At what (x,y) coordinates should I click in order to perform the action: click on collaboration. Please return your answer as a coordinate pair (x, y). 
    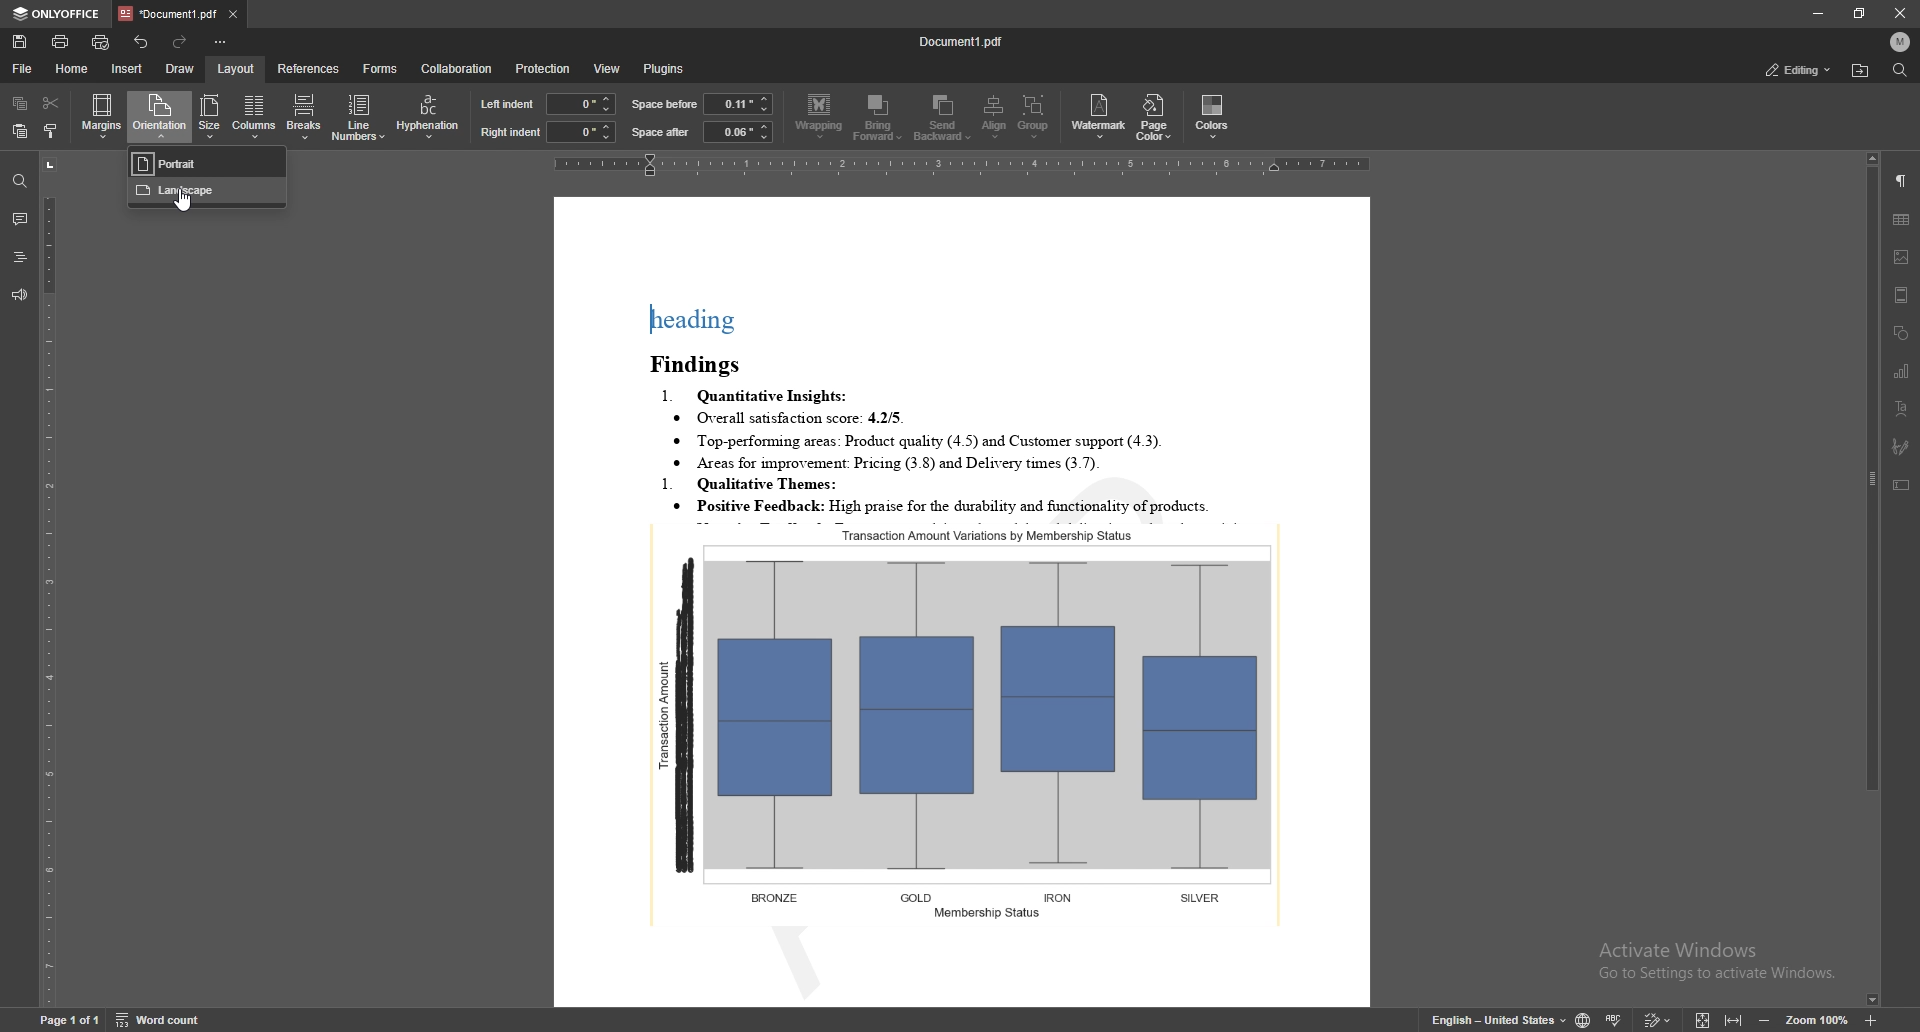
    Looking at the image, I should click on (461, 67).